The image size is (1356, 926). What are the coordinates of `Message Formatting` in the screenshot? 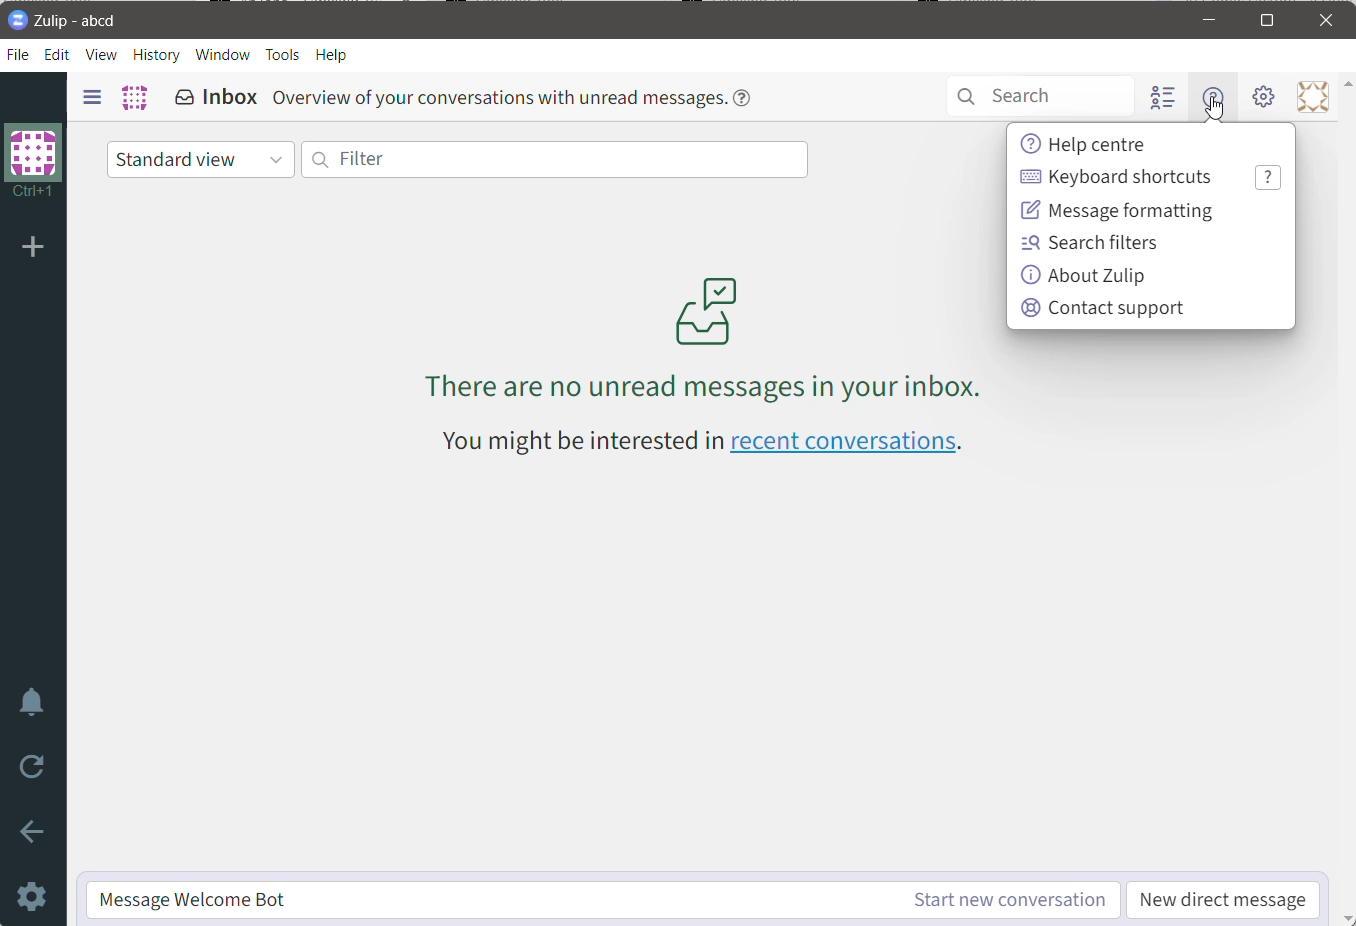 It's located at (1117, 210).